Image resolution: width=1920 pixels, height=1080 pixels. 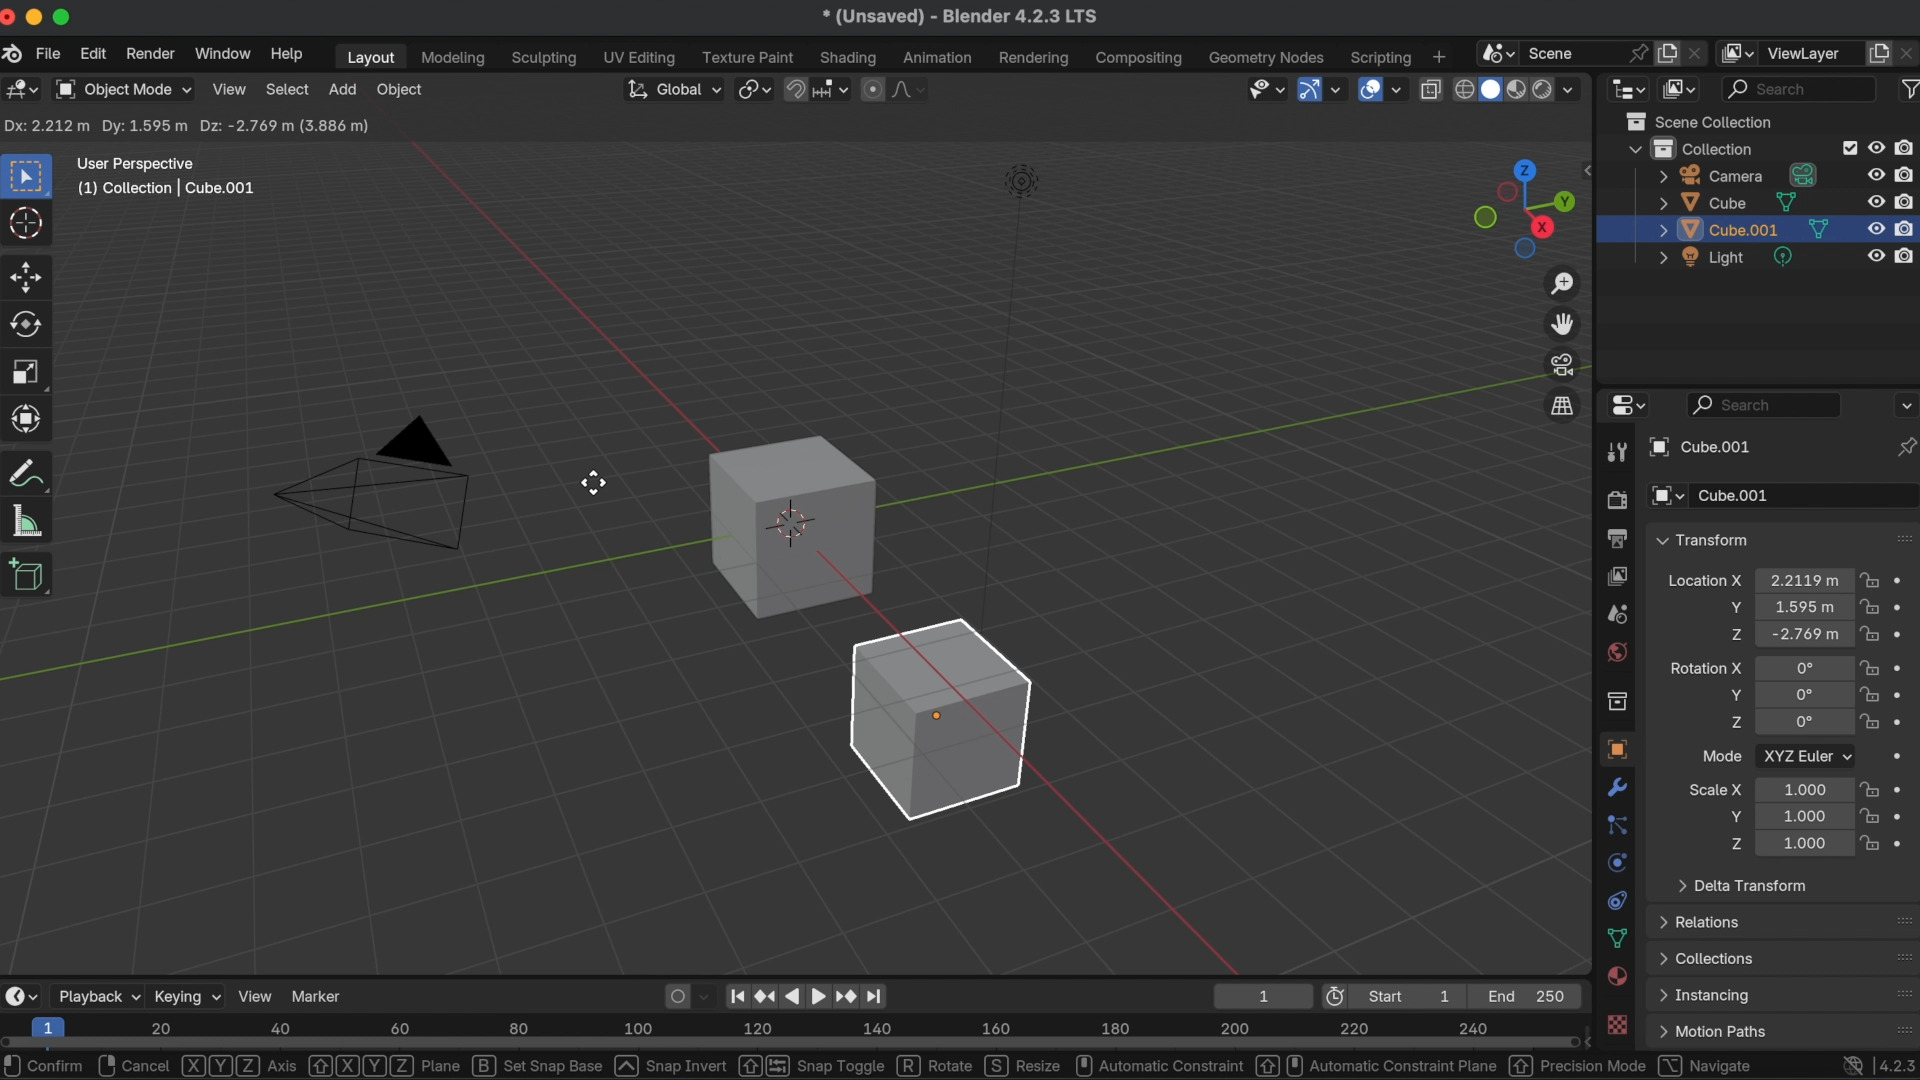 What do you see at coordinates (286, 54) in the screenshot?
I see `help` at bounding box center [286, 54].